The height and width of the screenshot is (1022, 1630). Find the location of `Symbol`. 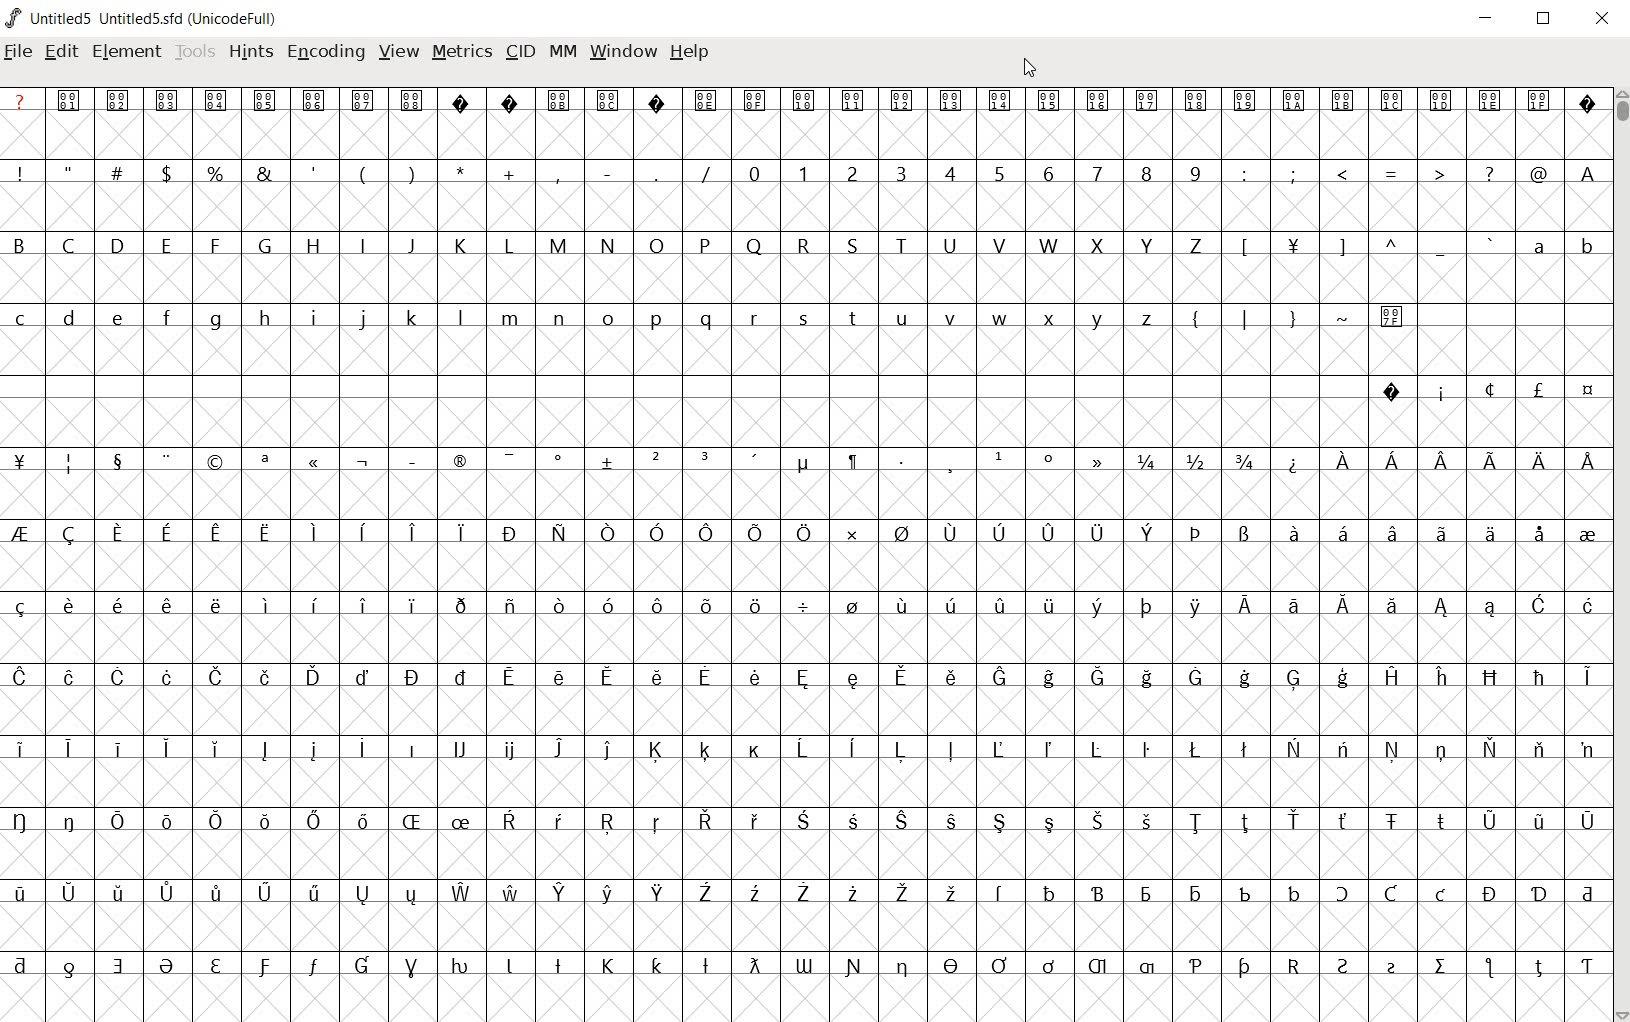

Symbol is located at coordinates (1050, 892).